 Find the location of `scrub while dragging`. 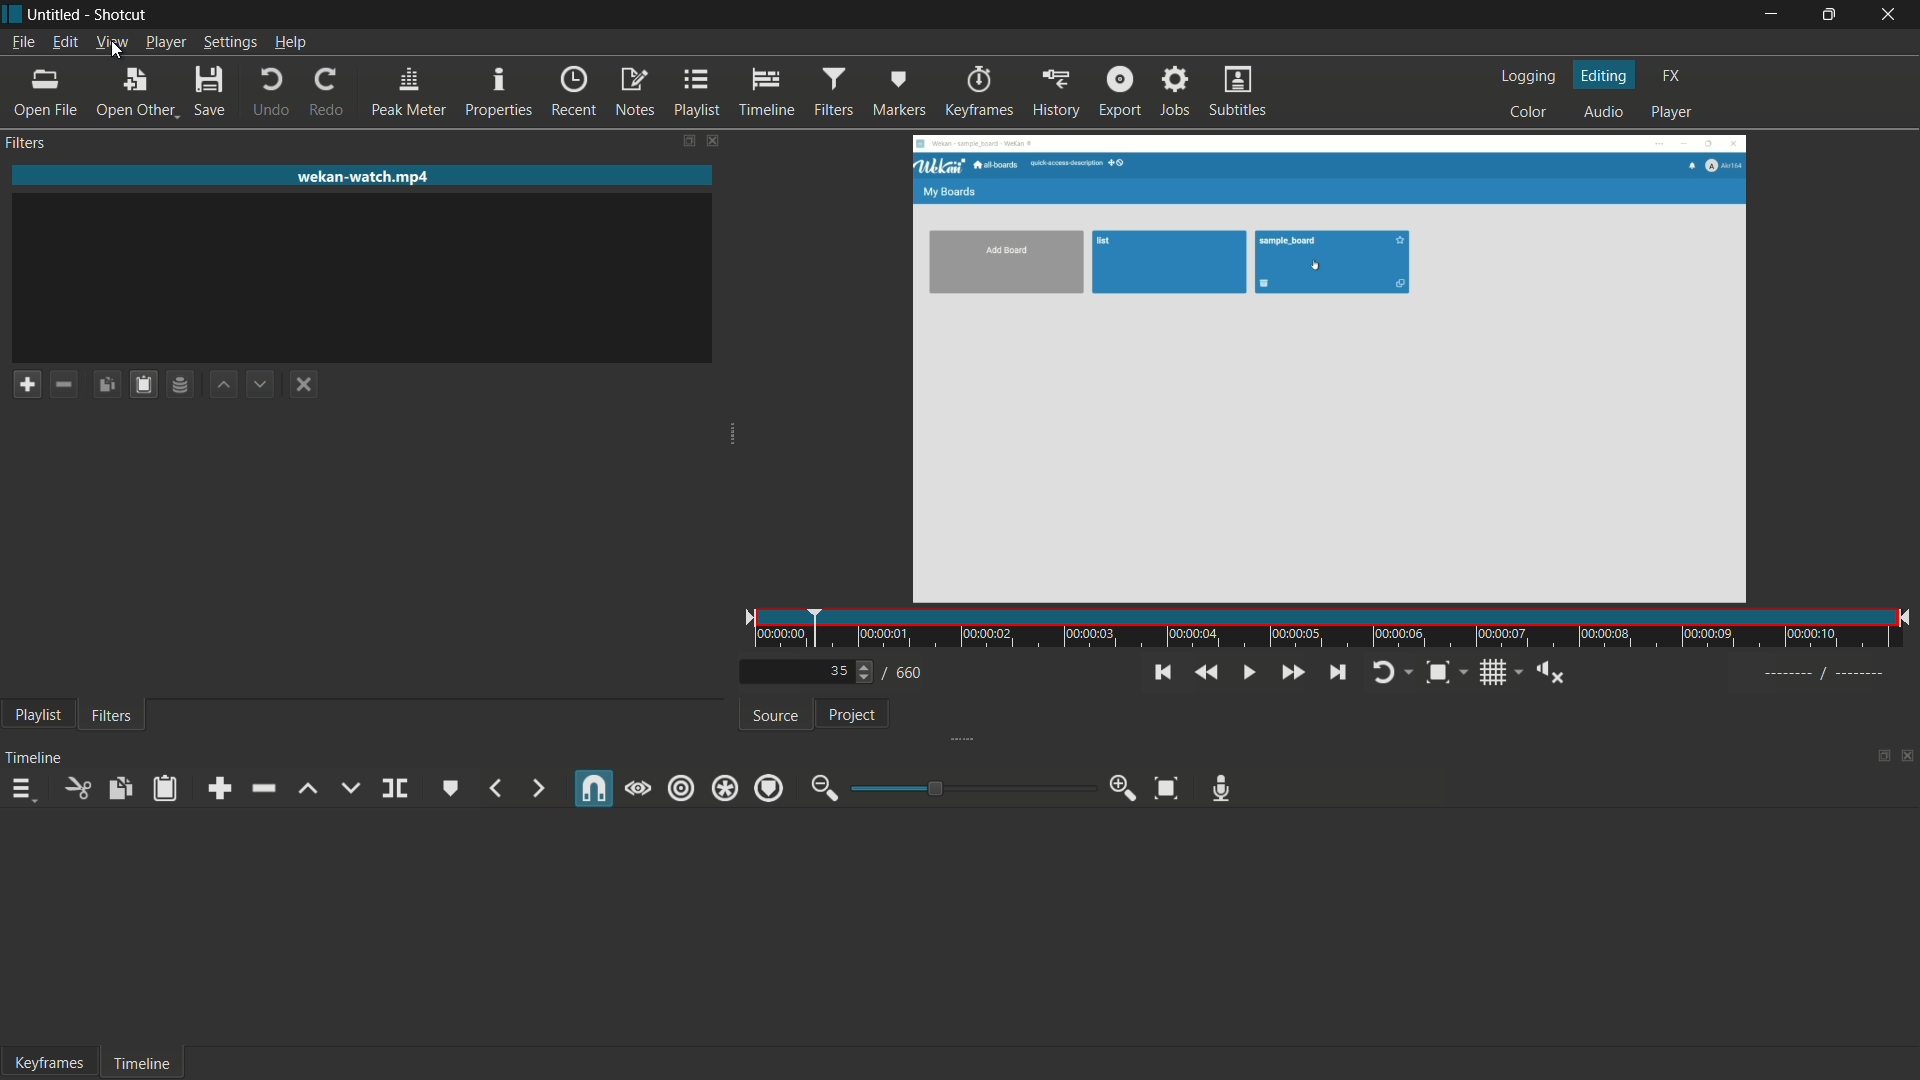

scrub while dragging is located at coordinates (638, 789).